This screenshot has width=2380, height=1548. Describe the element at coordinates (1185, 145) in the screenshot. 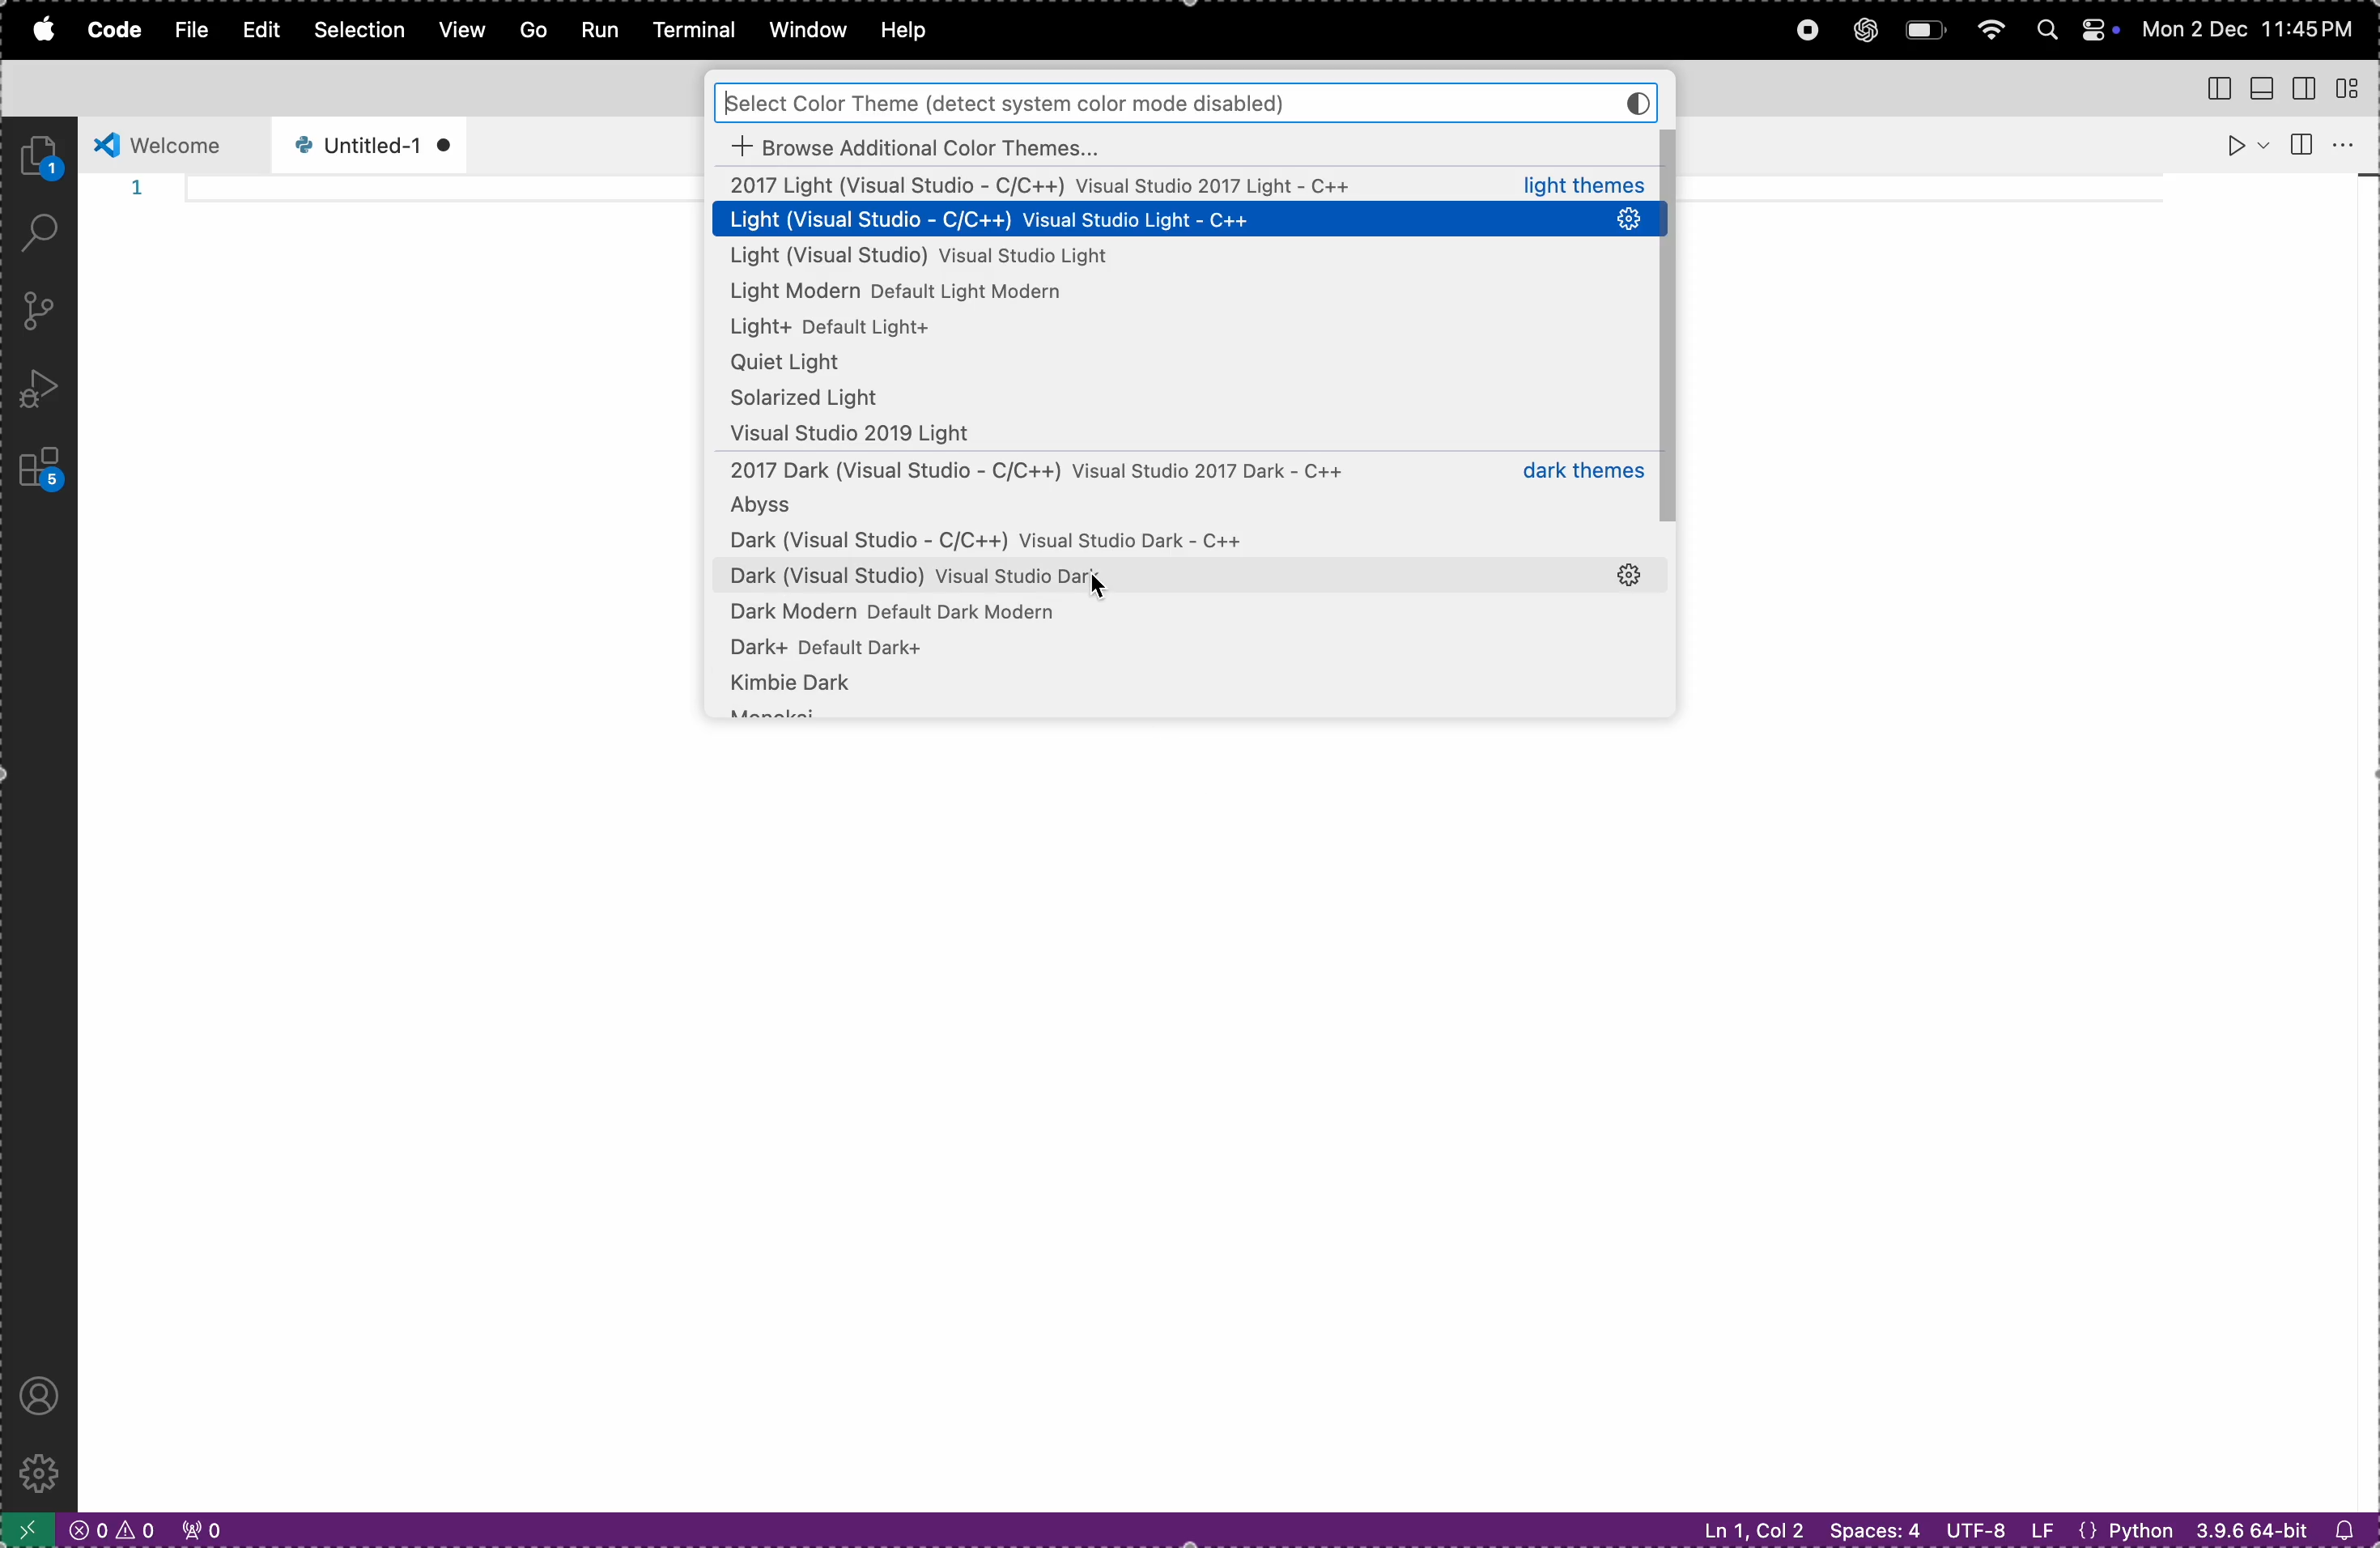

I see `browse additional custom themes` at that location.